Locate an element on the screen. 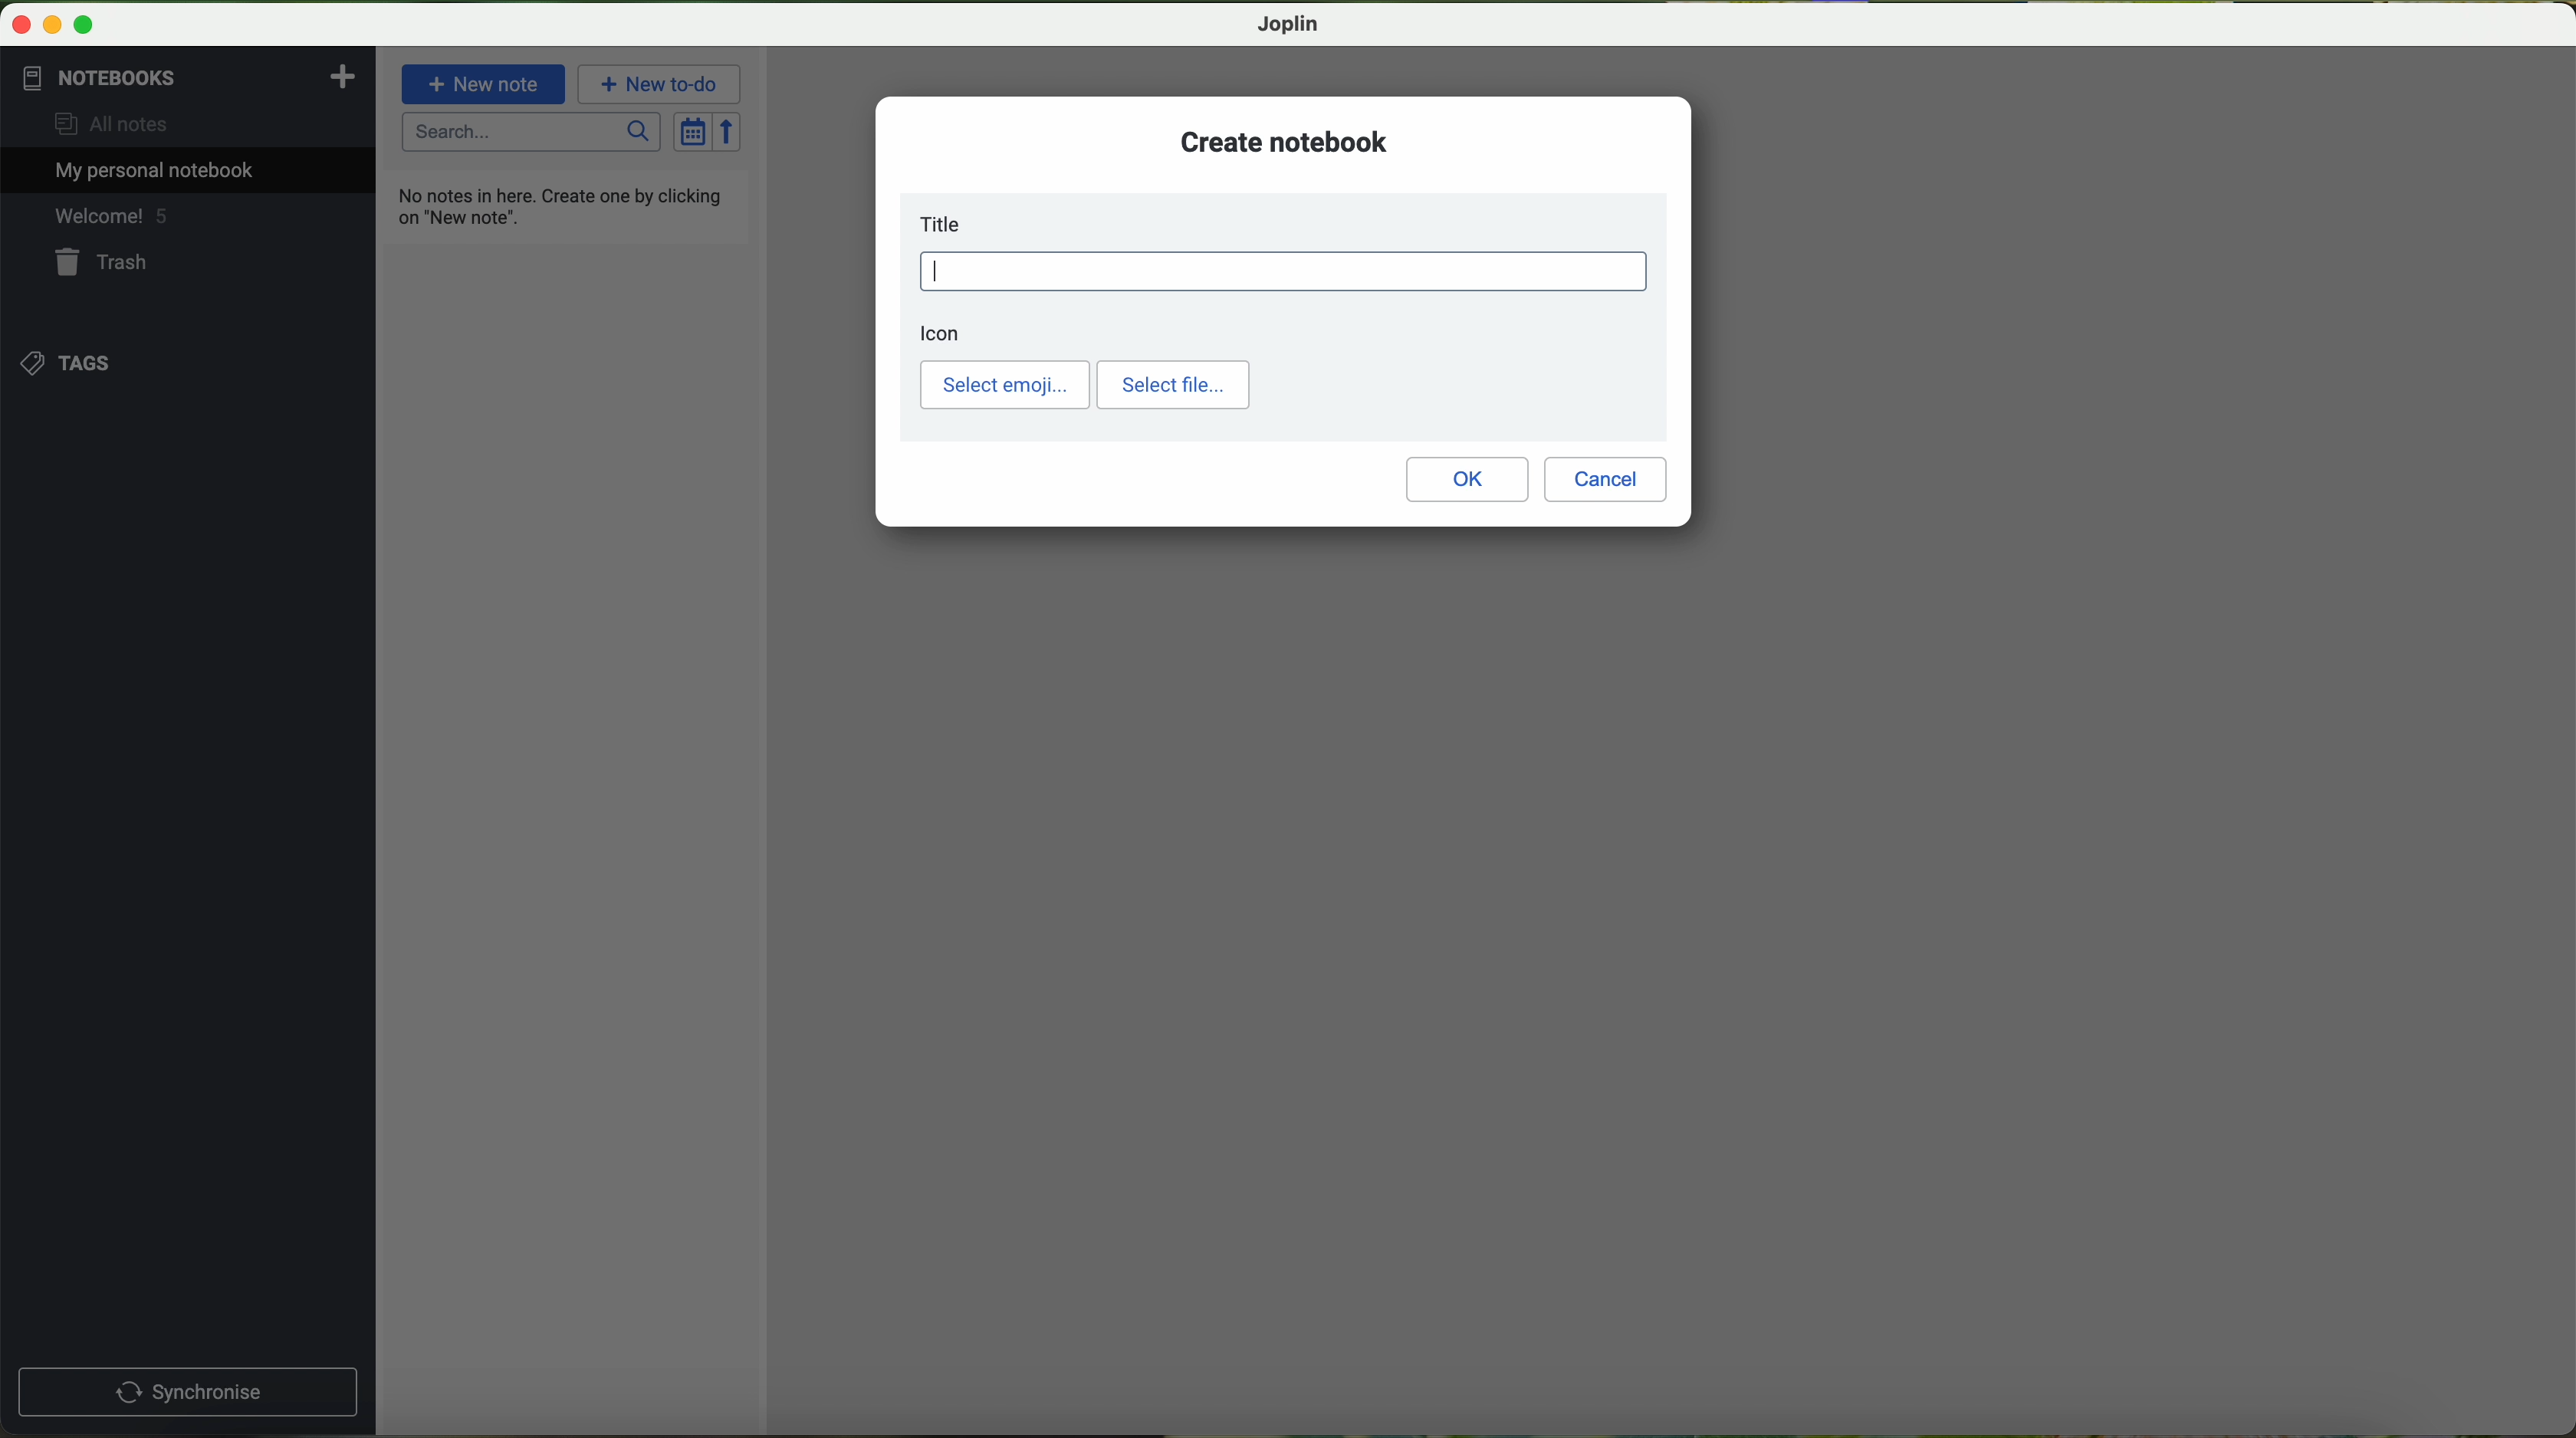 The height and width of the screenshot is (1438, 2576). my personal notebook is located at coordinates (147, 171).